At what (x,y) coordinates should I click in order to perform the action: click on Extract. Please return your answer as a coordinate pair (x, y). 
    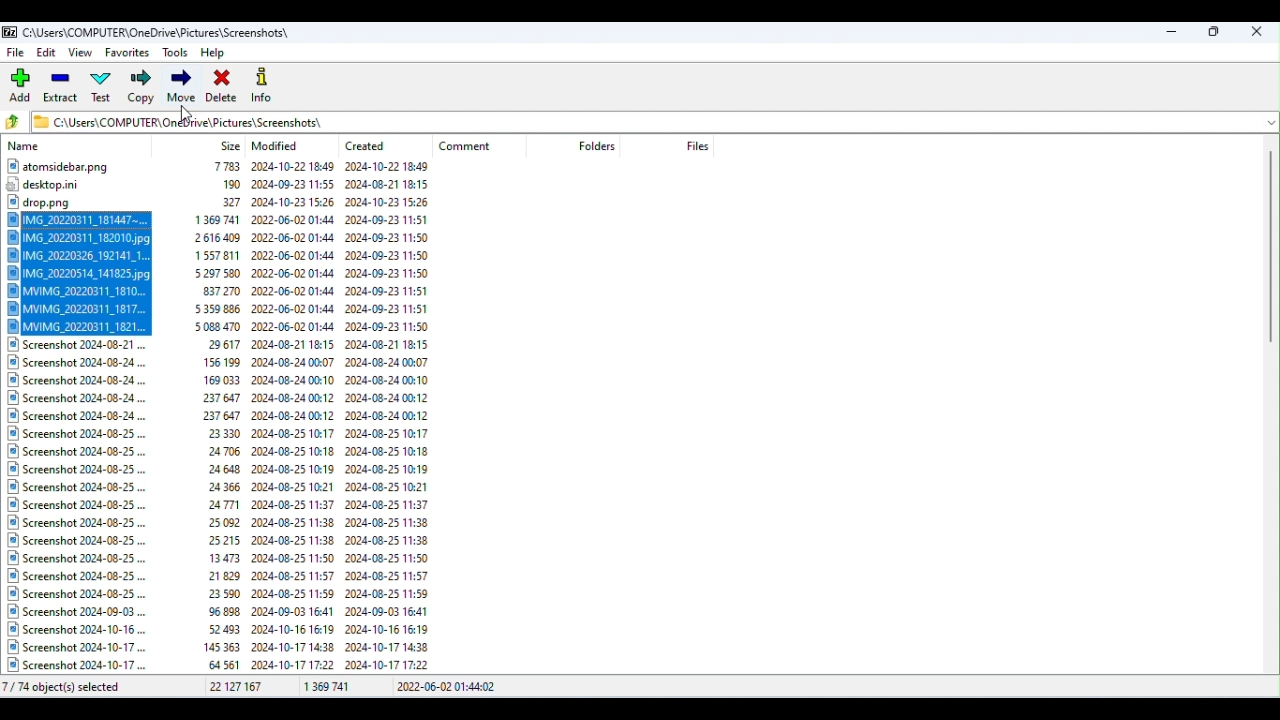
    Looking at the image, I should click on (62, 89).